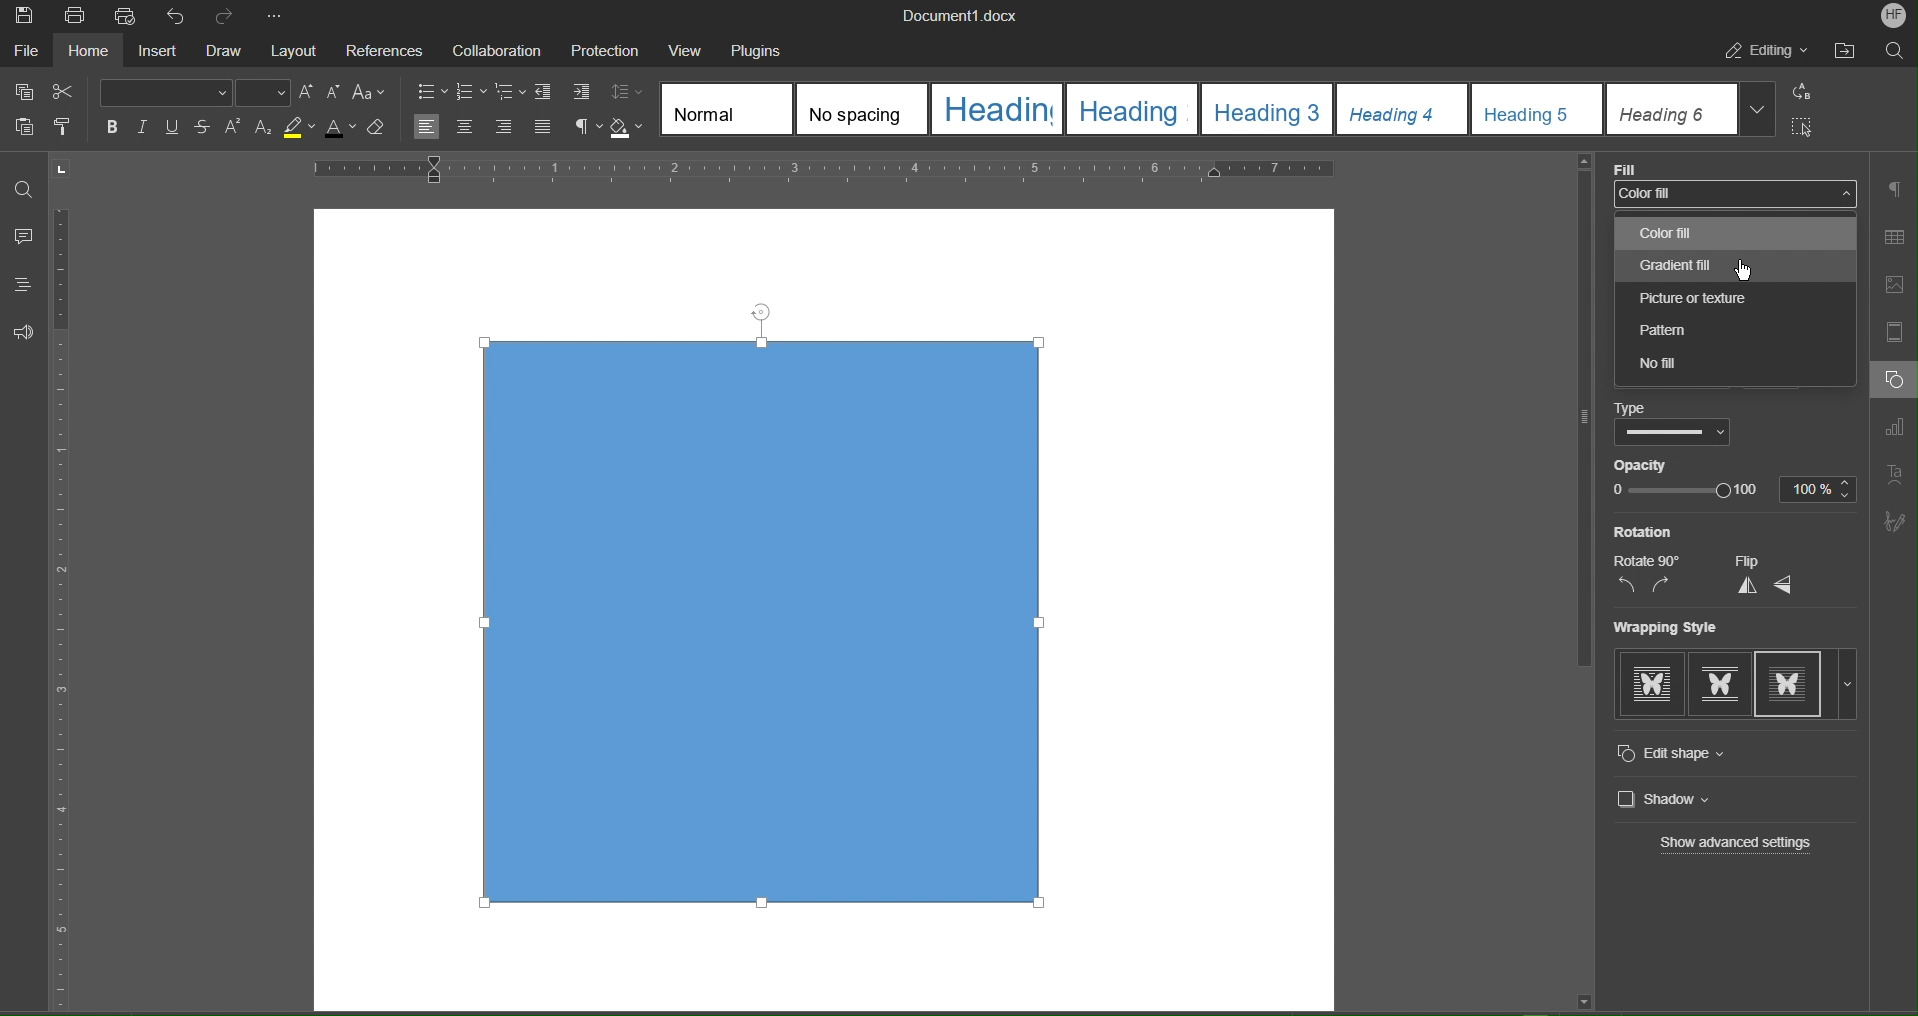 This screenshot has height=1016, width=1918. I want to click on , so click(611, 49).